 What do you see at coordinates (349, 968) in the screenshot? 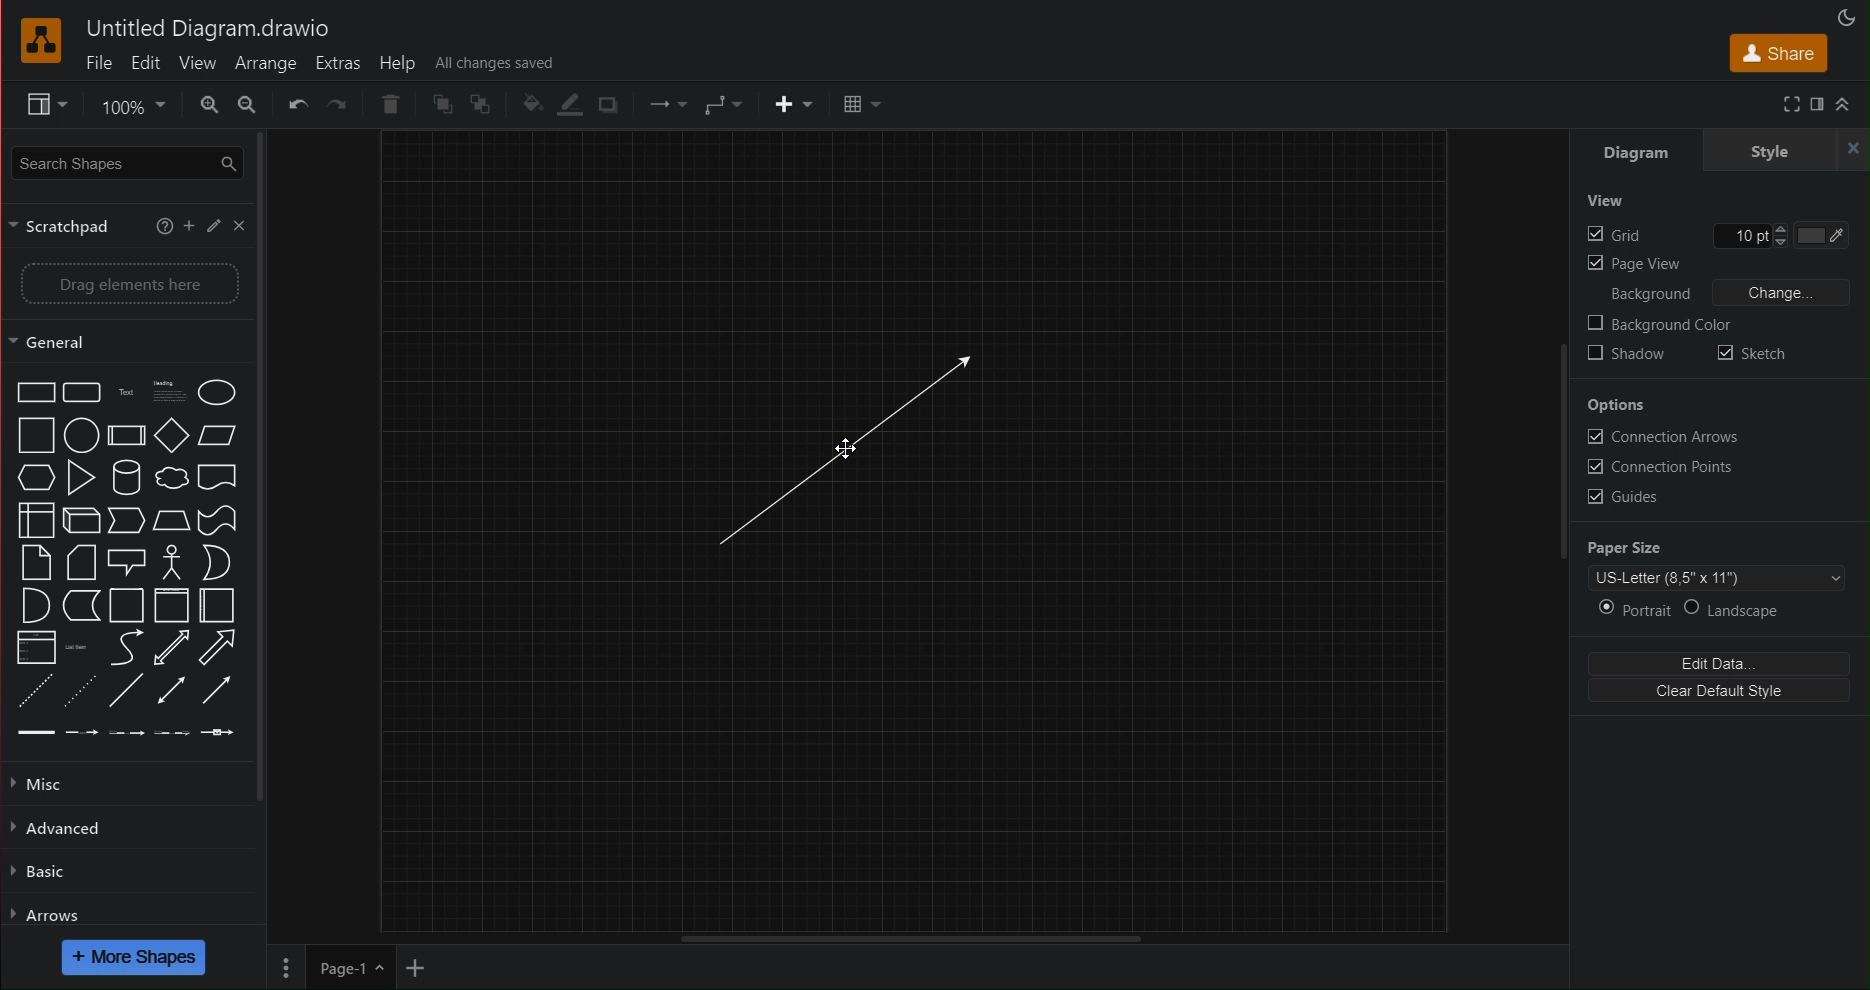
I see `Page 1` at bounding box center [349, 968].